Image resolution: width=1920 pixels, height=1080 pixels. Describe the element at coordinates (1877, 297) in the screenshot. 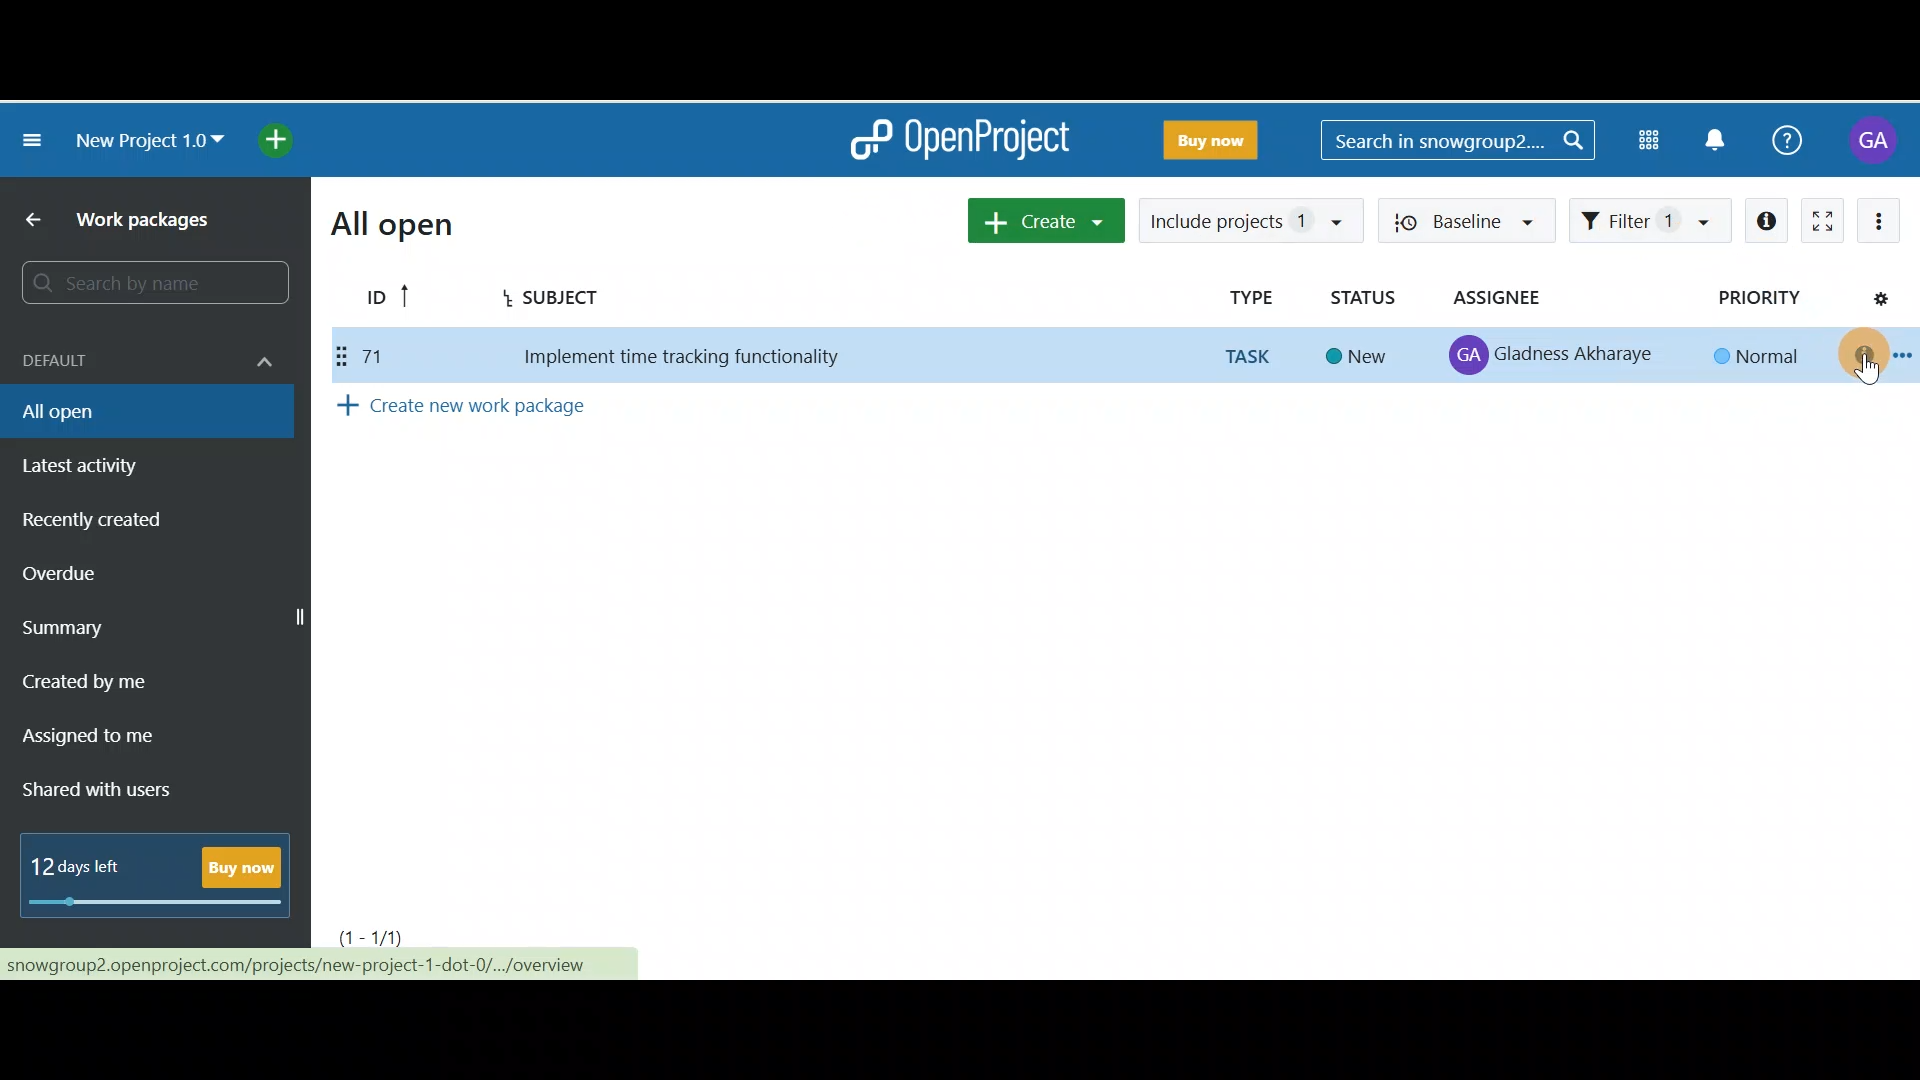

I see `Configure view` at that location.